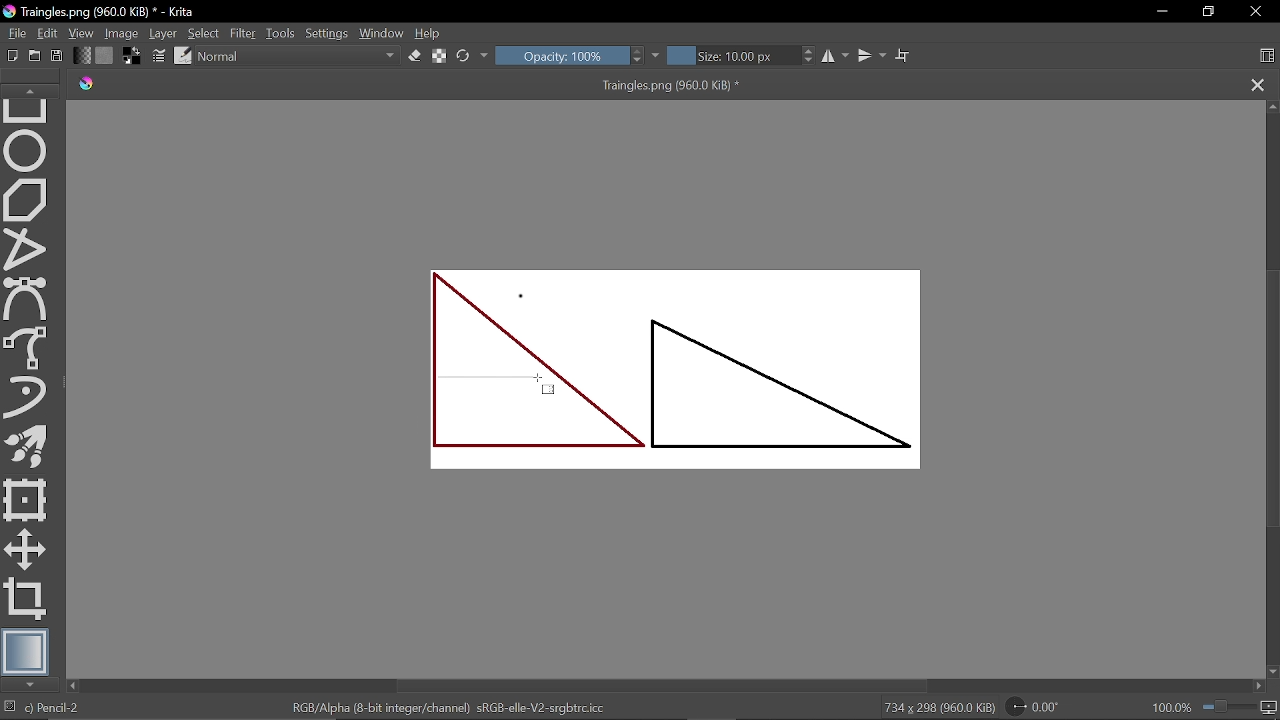  Describe the element at coordinates (14, 32) in the screenshot. I see `File` at that location.